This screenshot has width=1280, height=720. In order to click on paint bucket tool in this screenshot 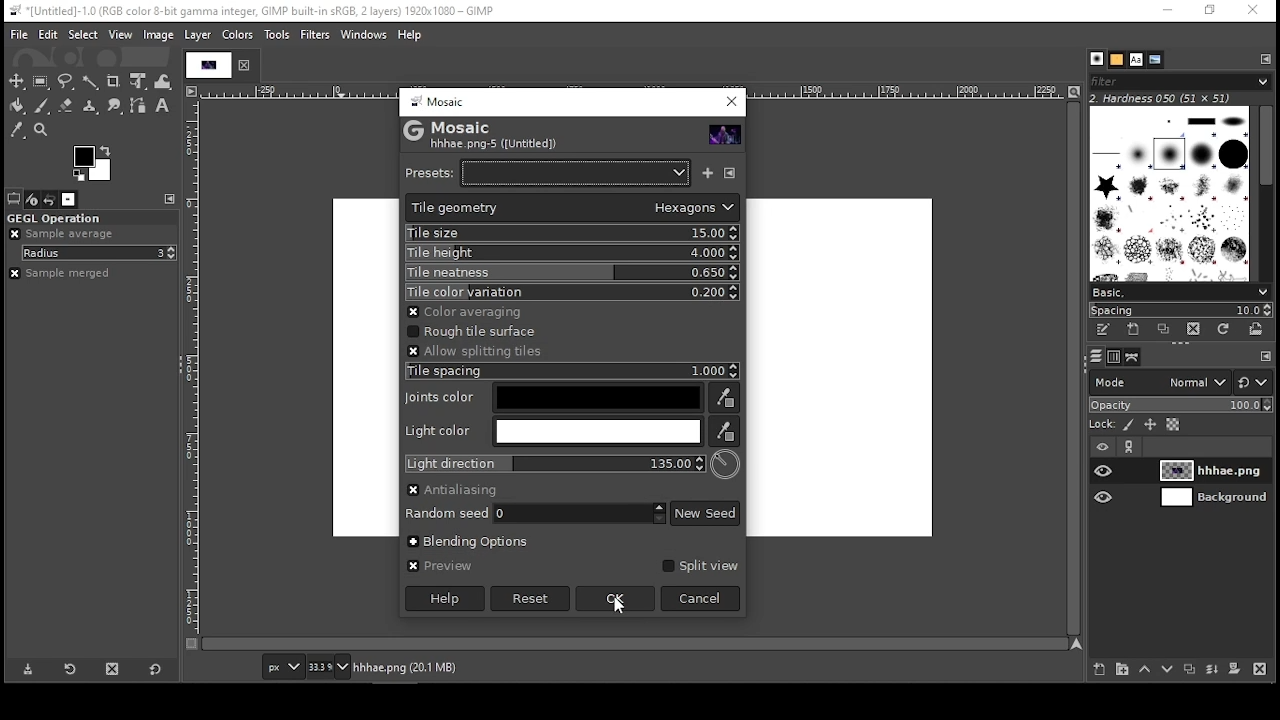, I will do `click(19, 106)`.